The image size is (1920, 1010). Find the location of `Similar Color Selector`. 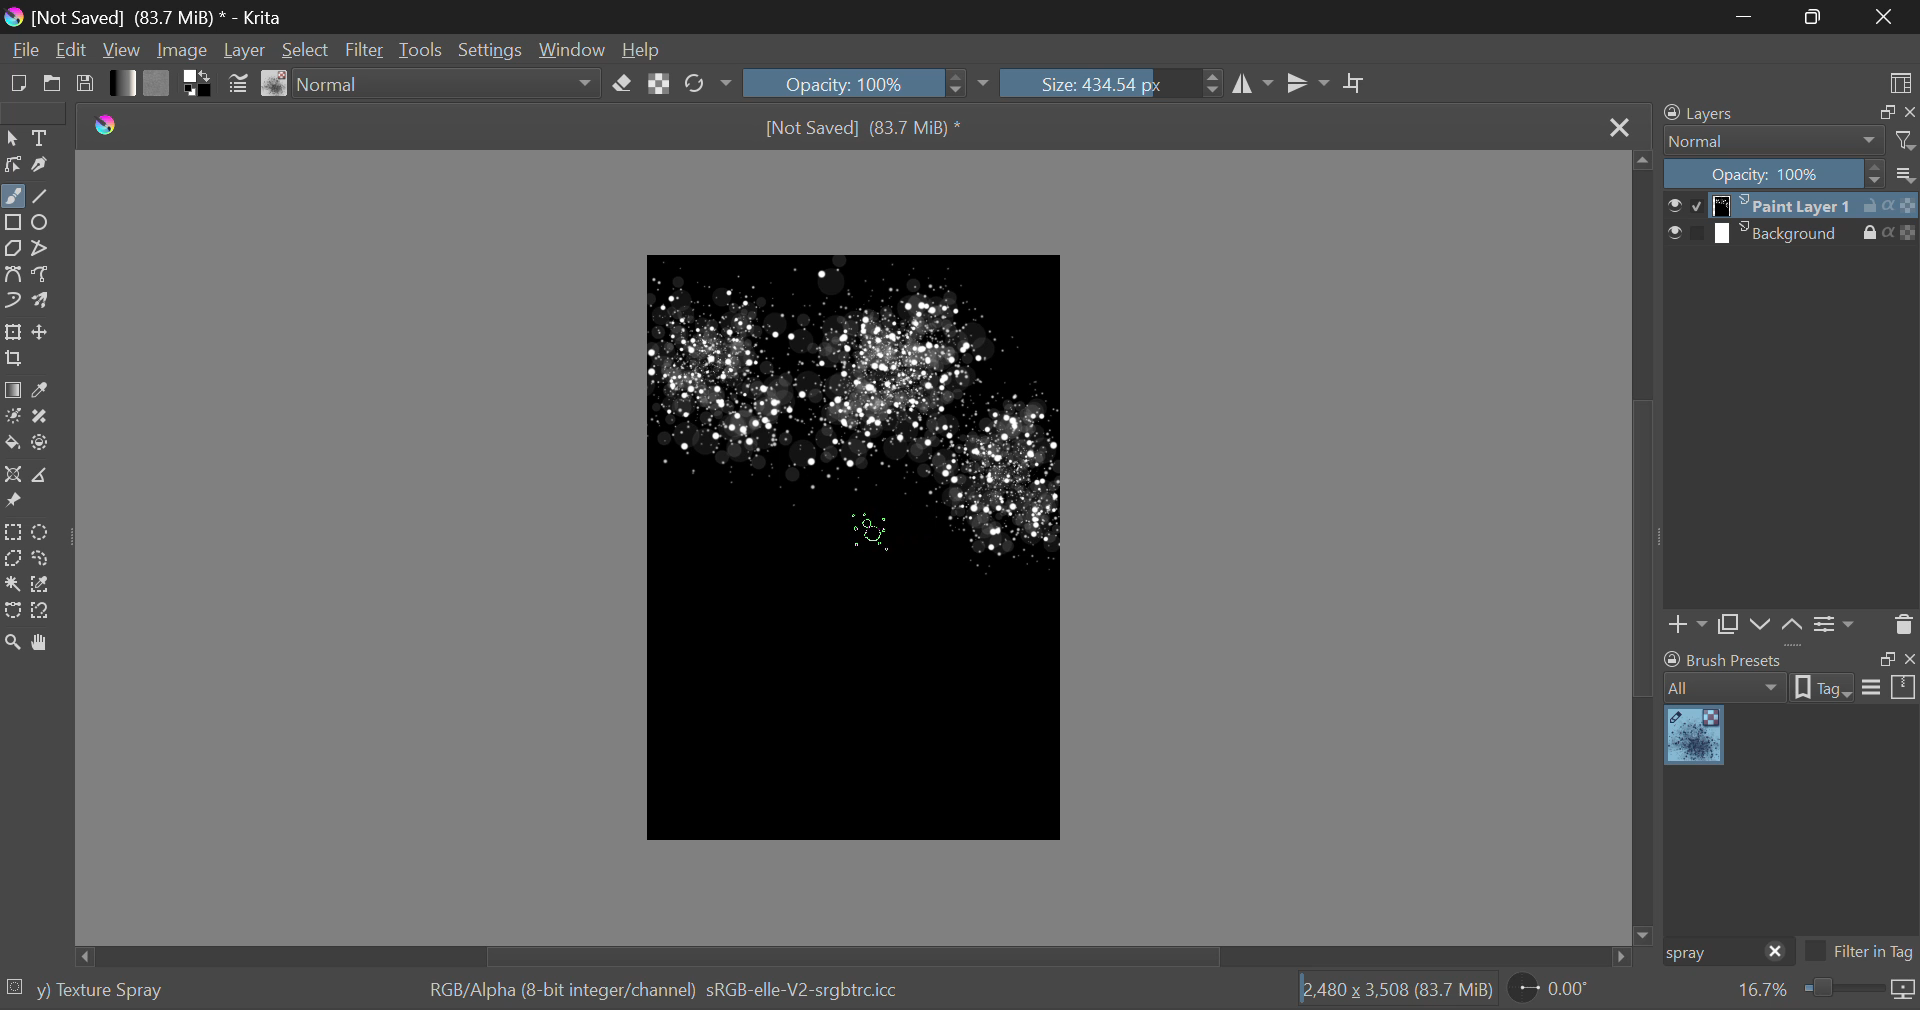

Similar Color Selector is located at coordinates (44, 584).